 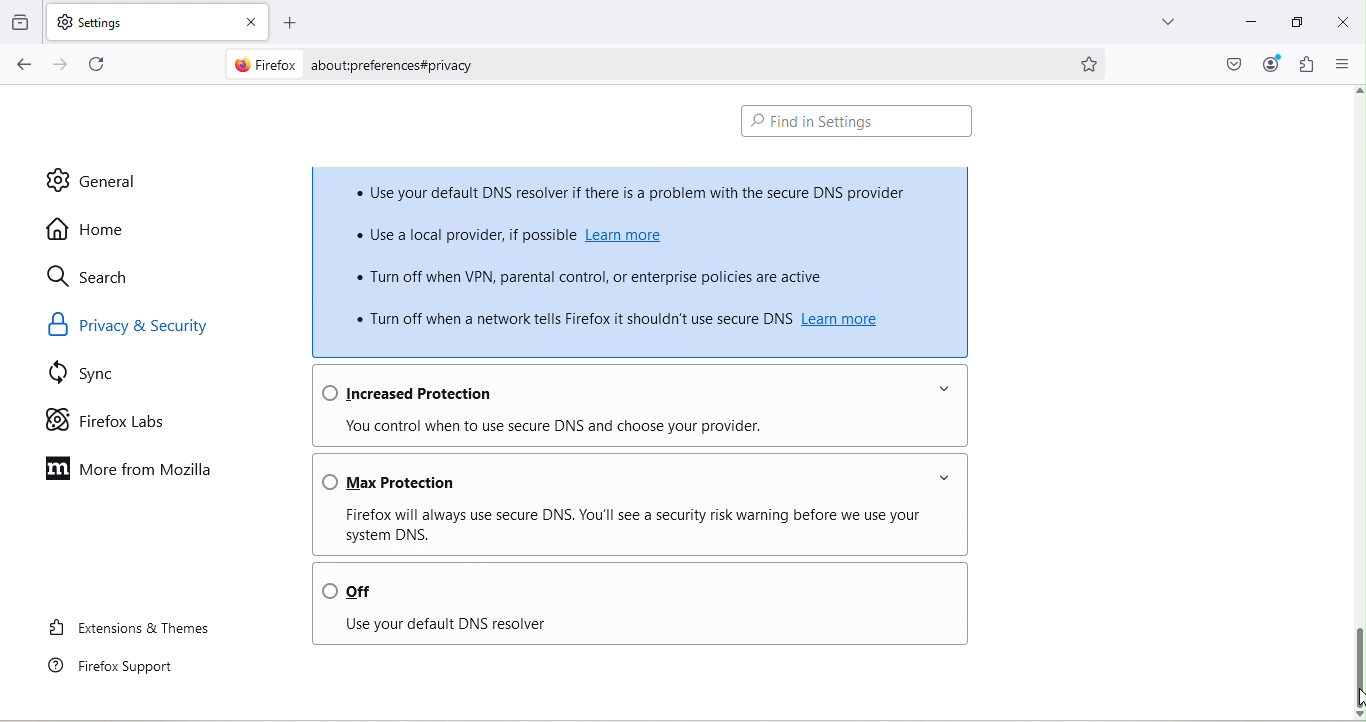 What do you see at coordinates (1295, 23) in the screenshot?
I see `Maximize` at bounding box center [1295, 23].